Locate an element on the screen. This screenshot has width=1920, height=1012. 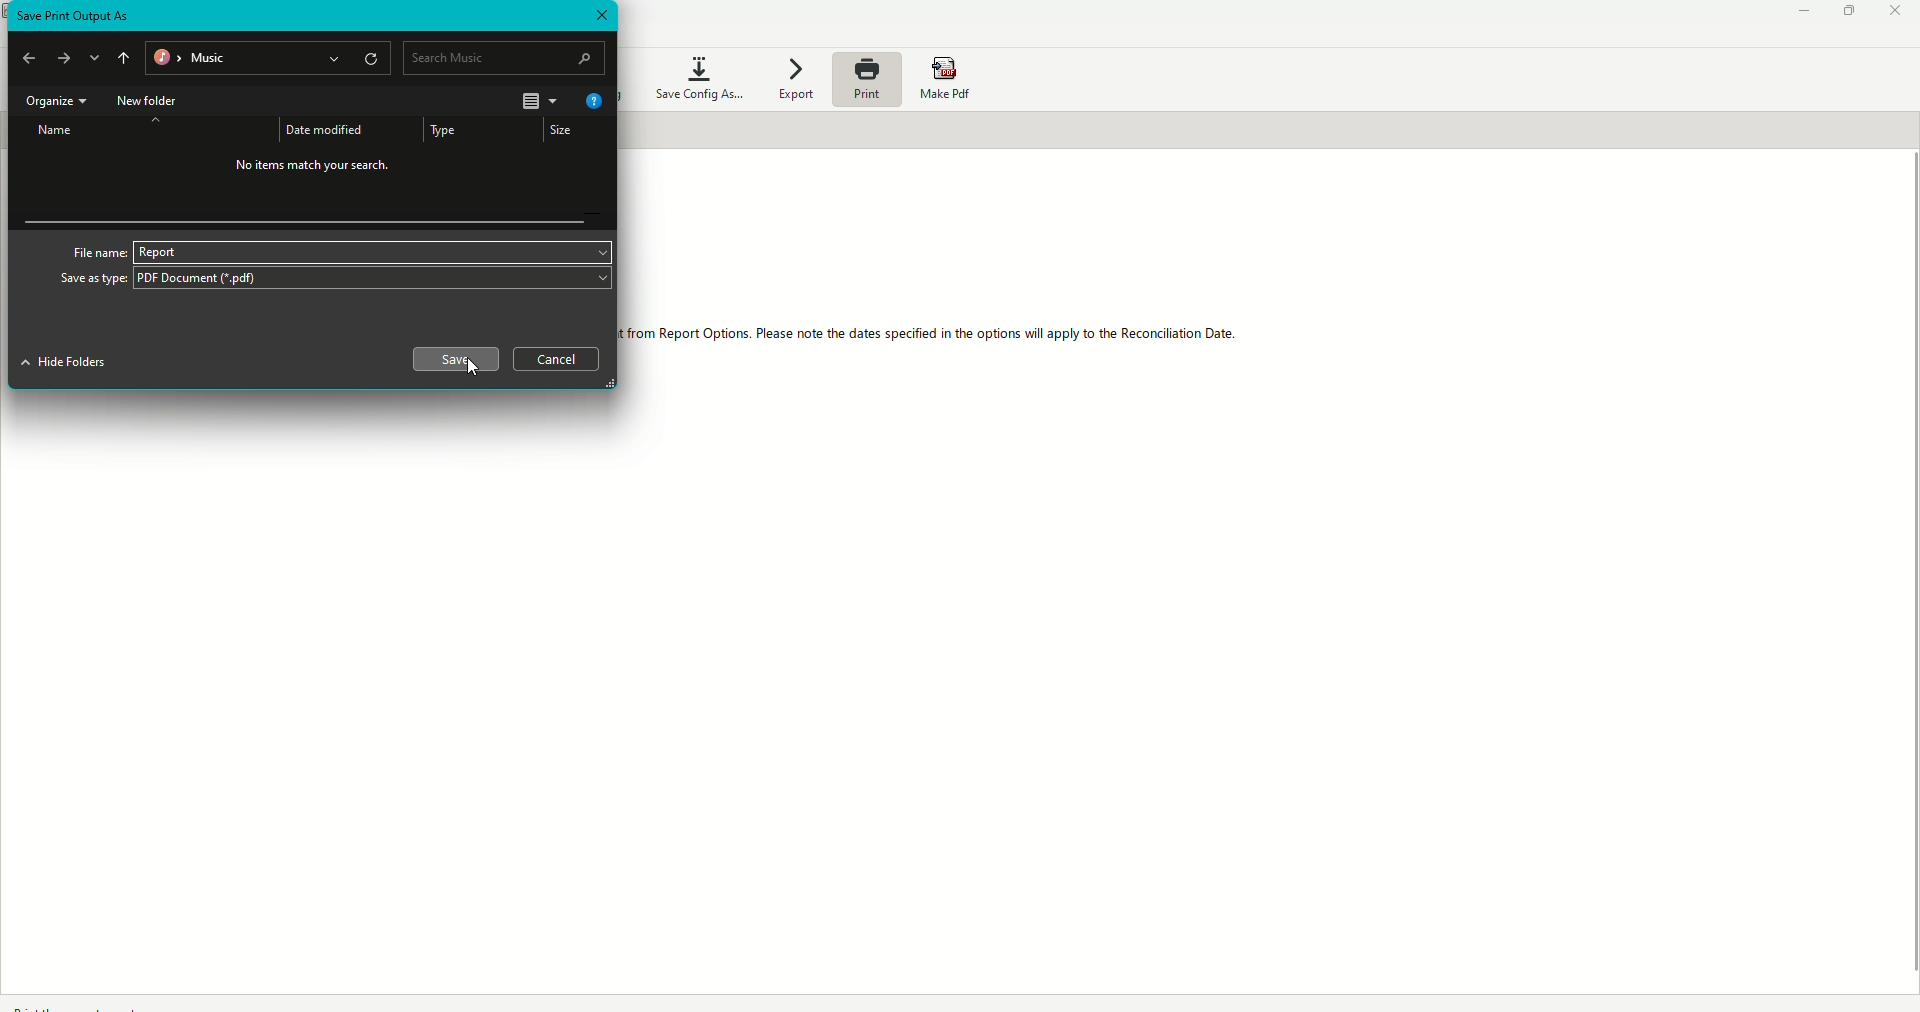
Save Config As is located at coordinates (695, 76).